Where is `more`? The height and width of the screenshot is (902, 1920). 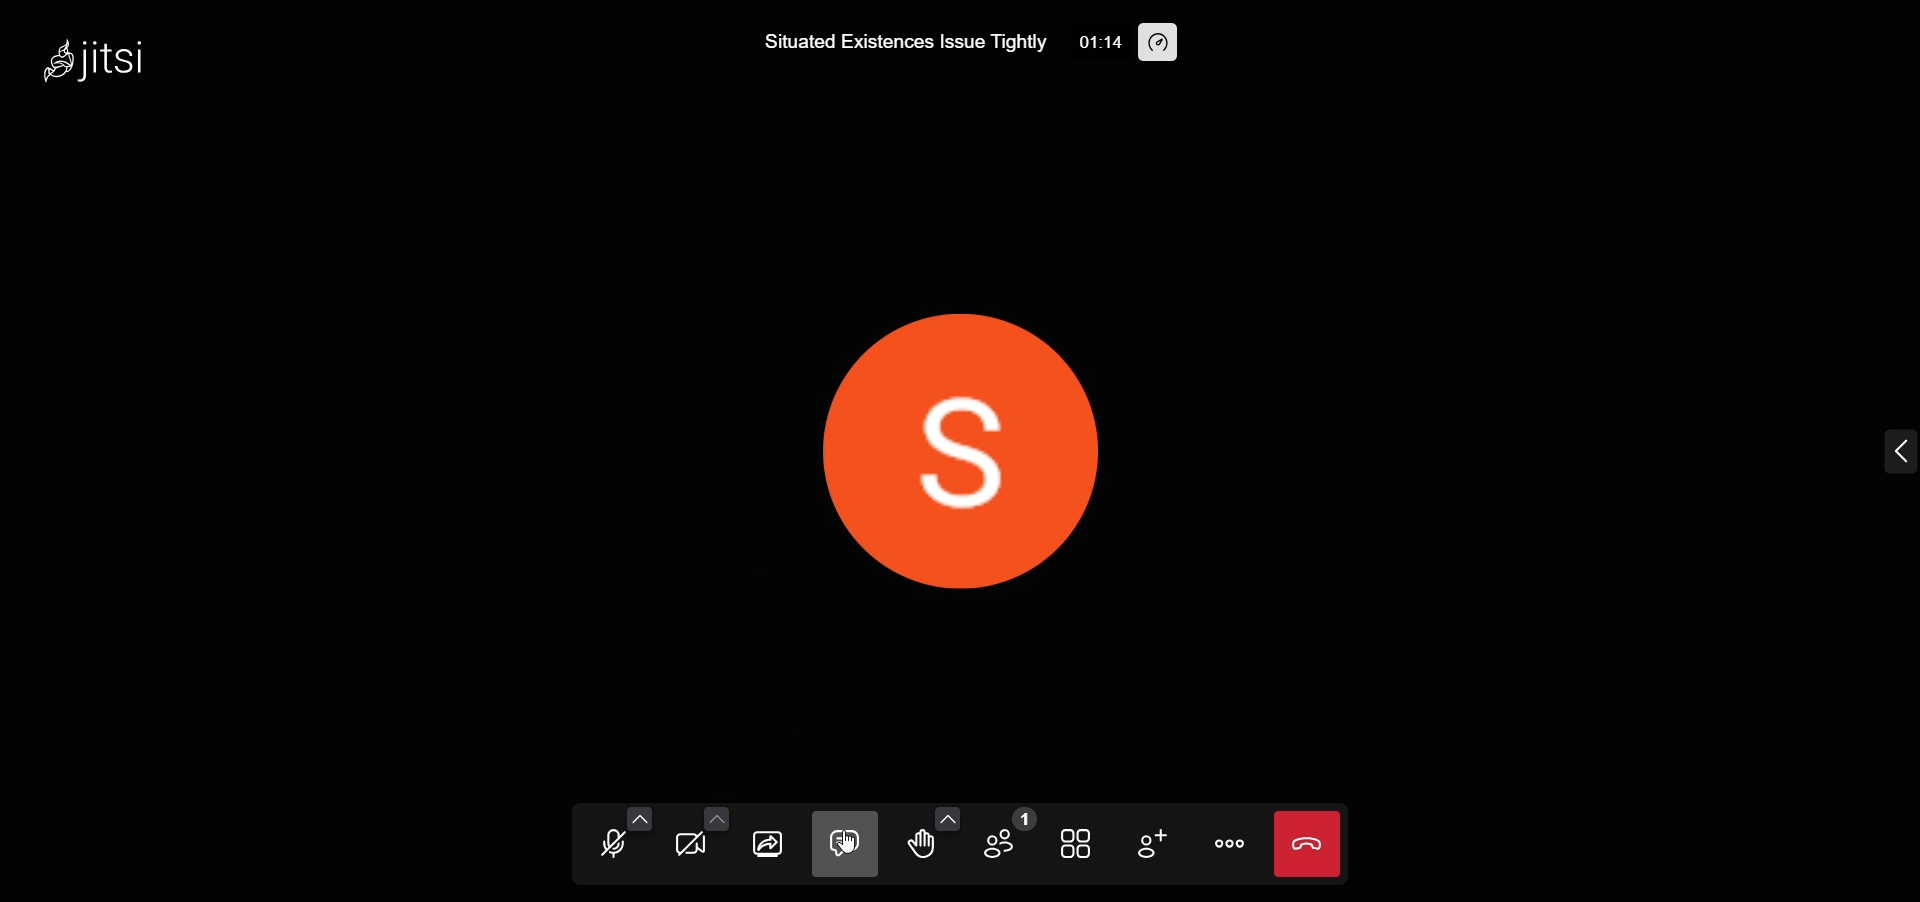
more is located at coordinates (1230, 847).